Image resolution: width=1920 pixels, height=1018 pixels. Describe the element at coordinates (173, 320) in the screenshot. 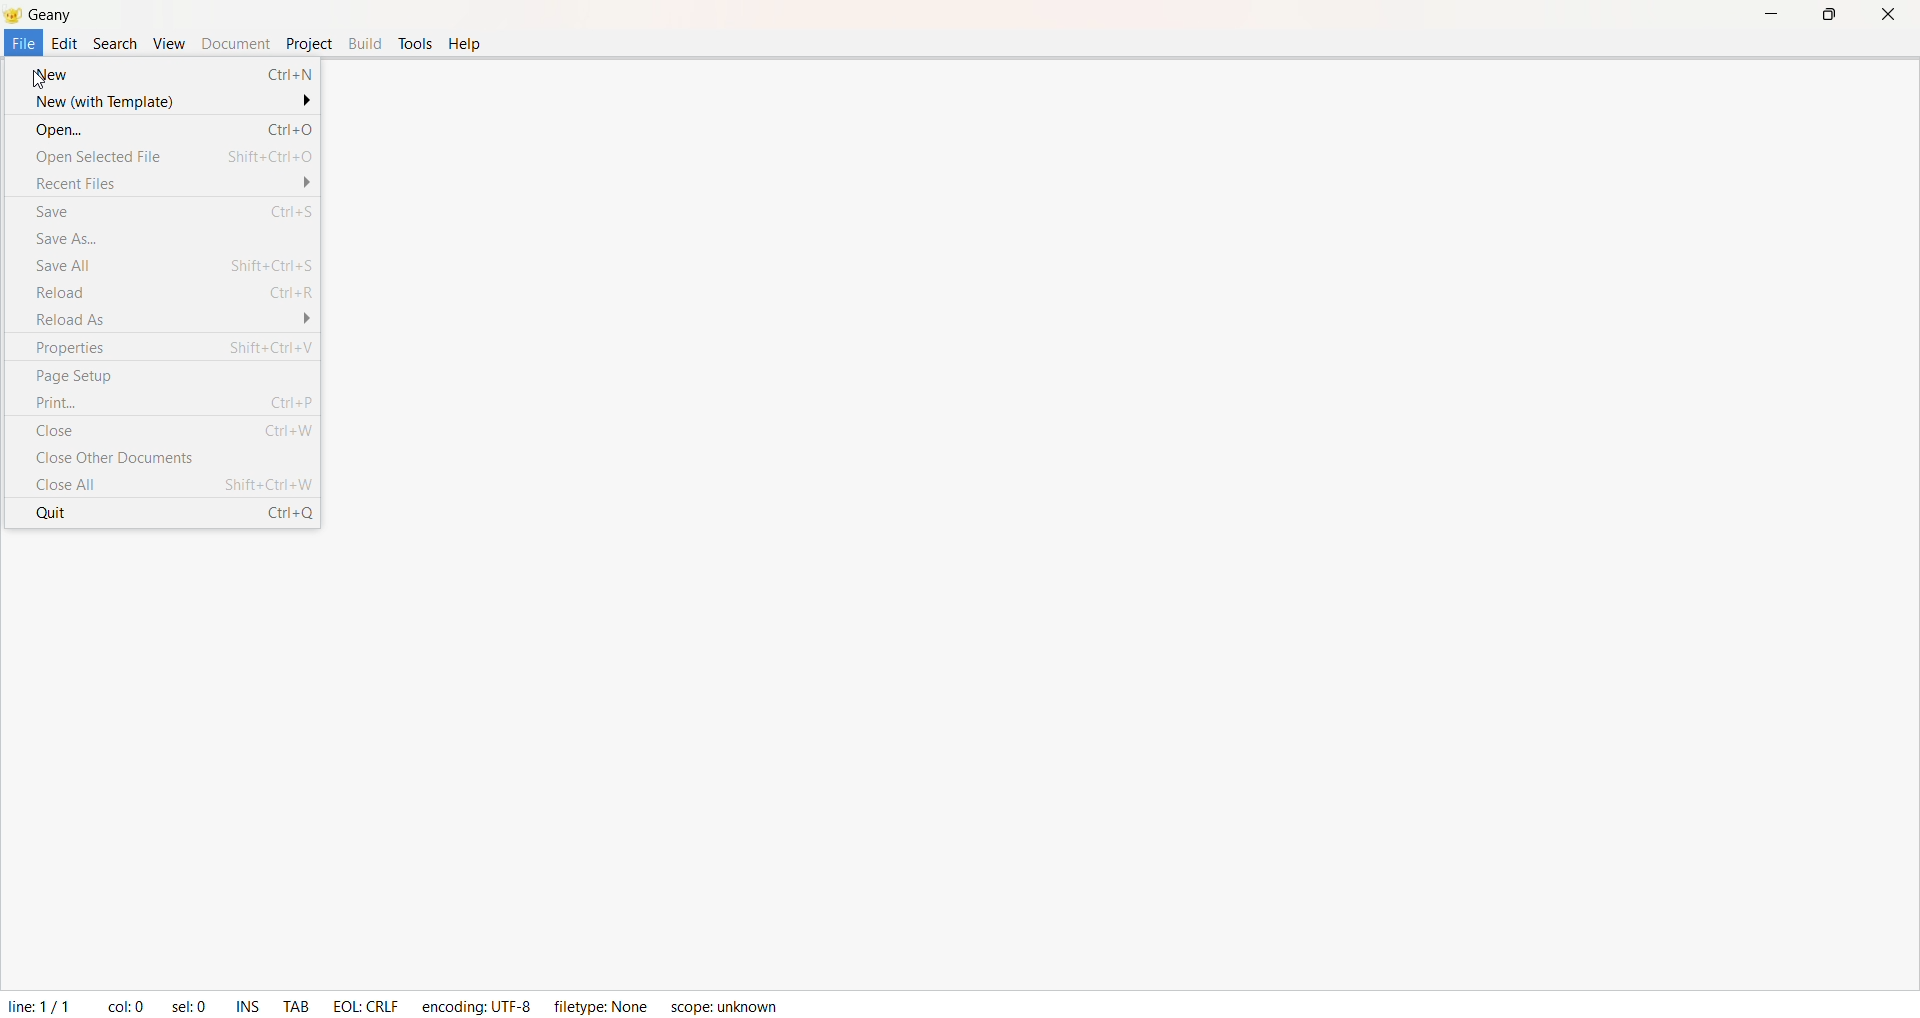

I see `Reload As` at that location.